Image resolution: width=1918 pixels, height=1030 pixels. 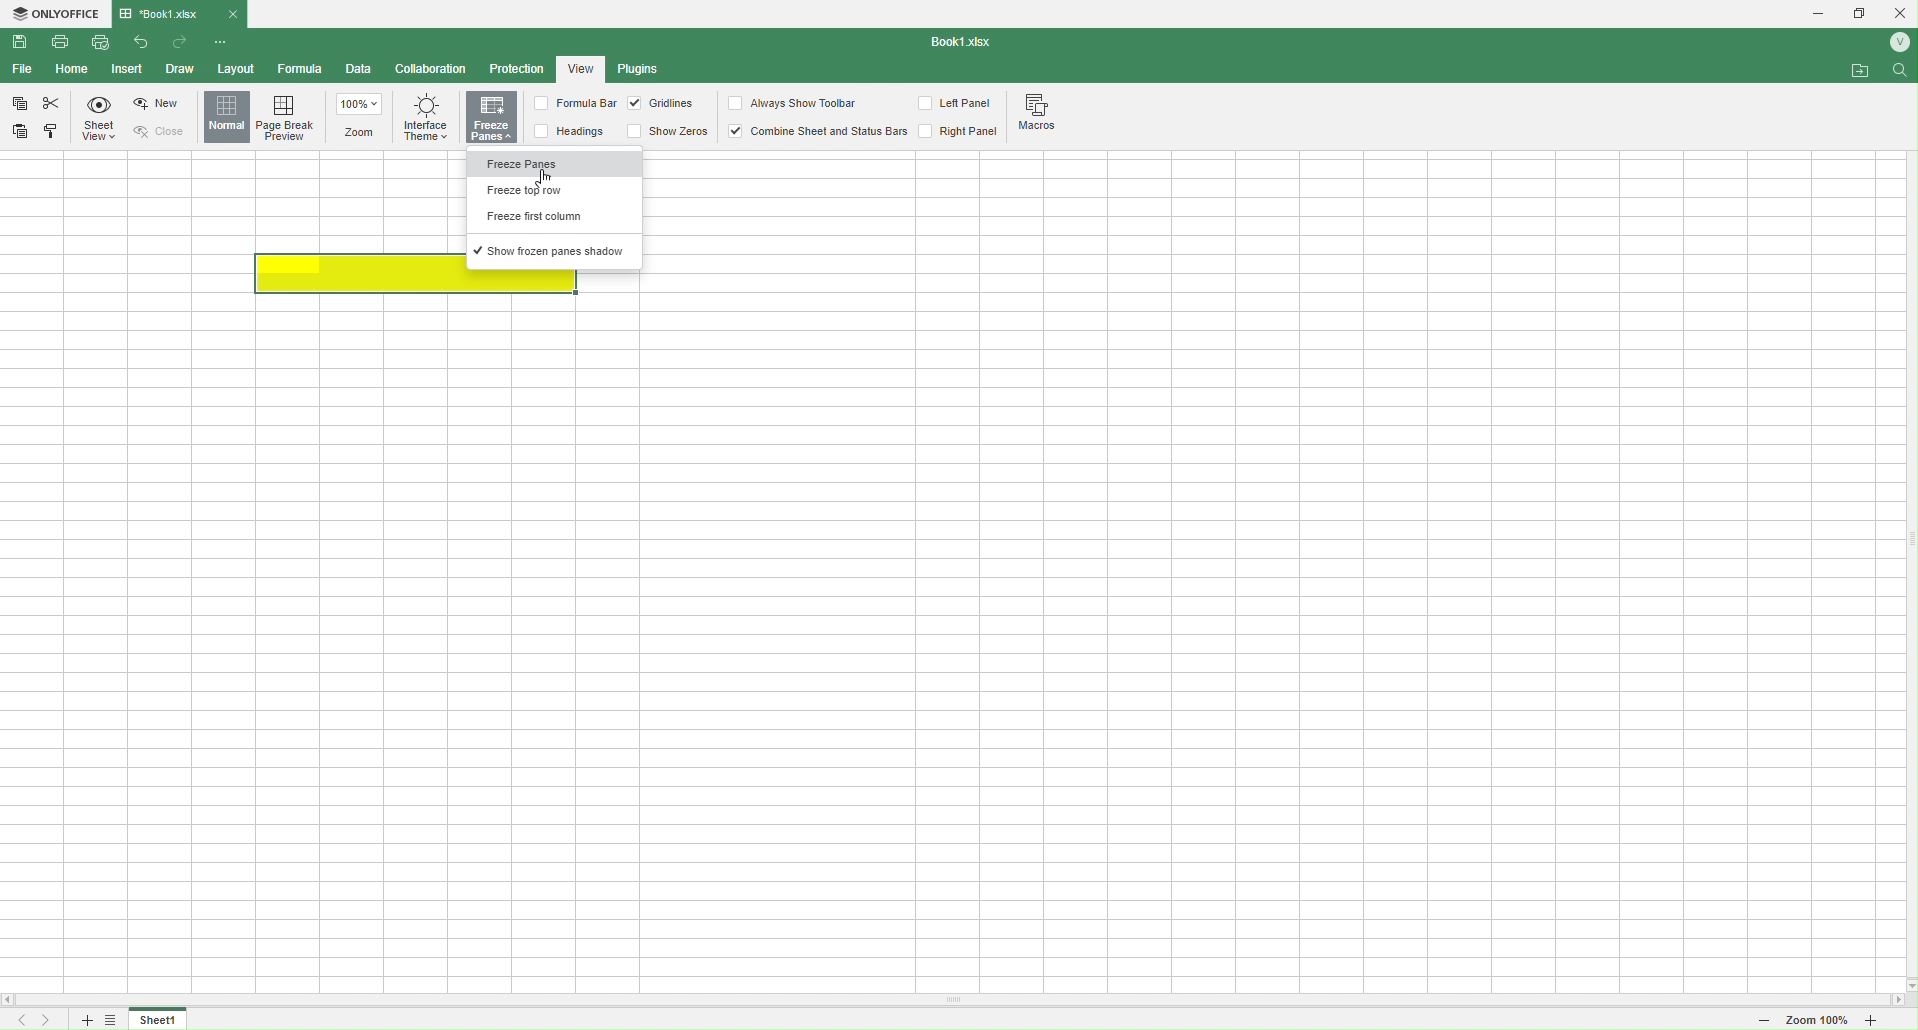 I want to click on Right Panel, so click(x=959, y=132).